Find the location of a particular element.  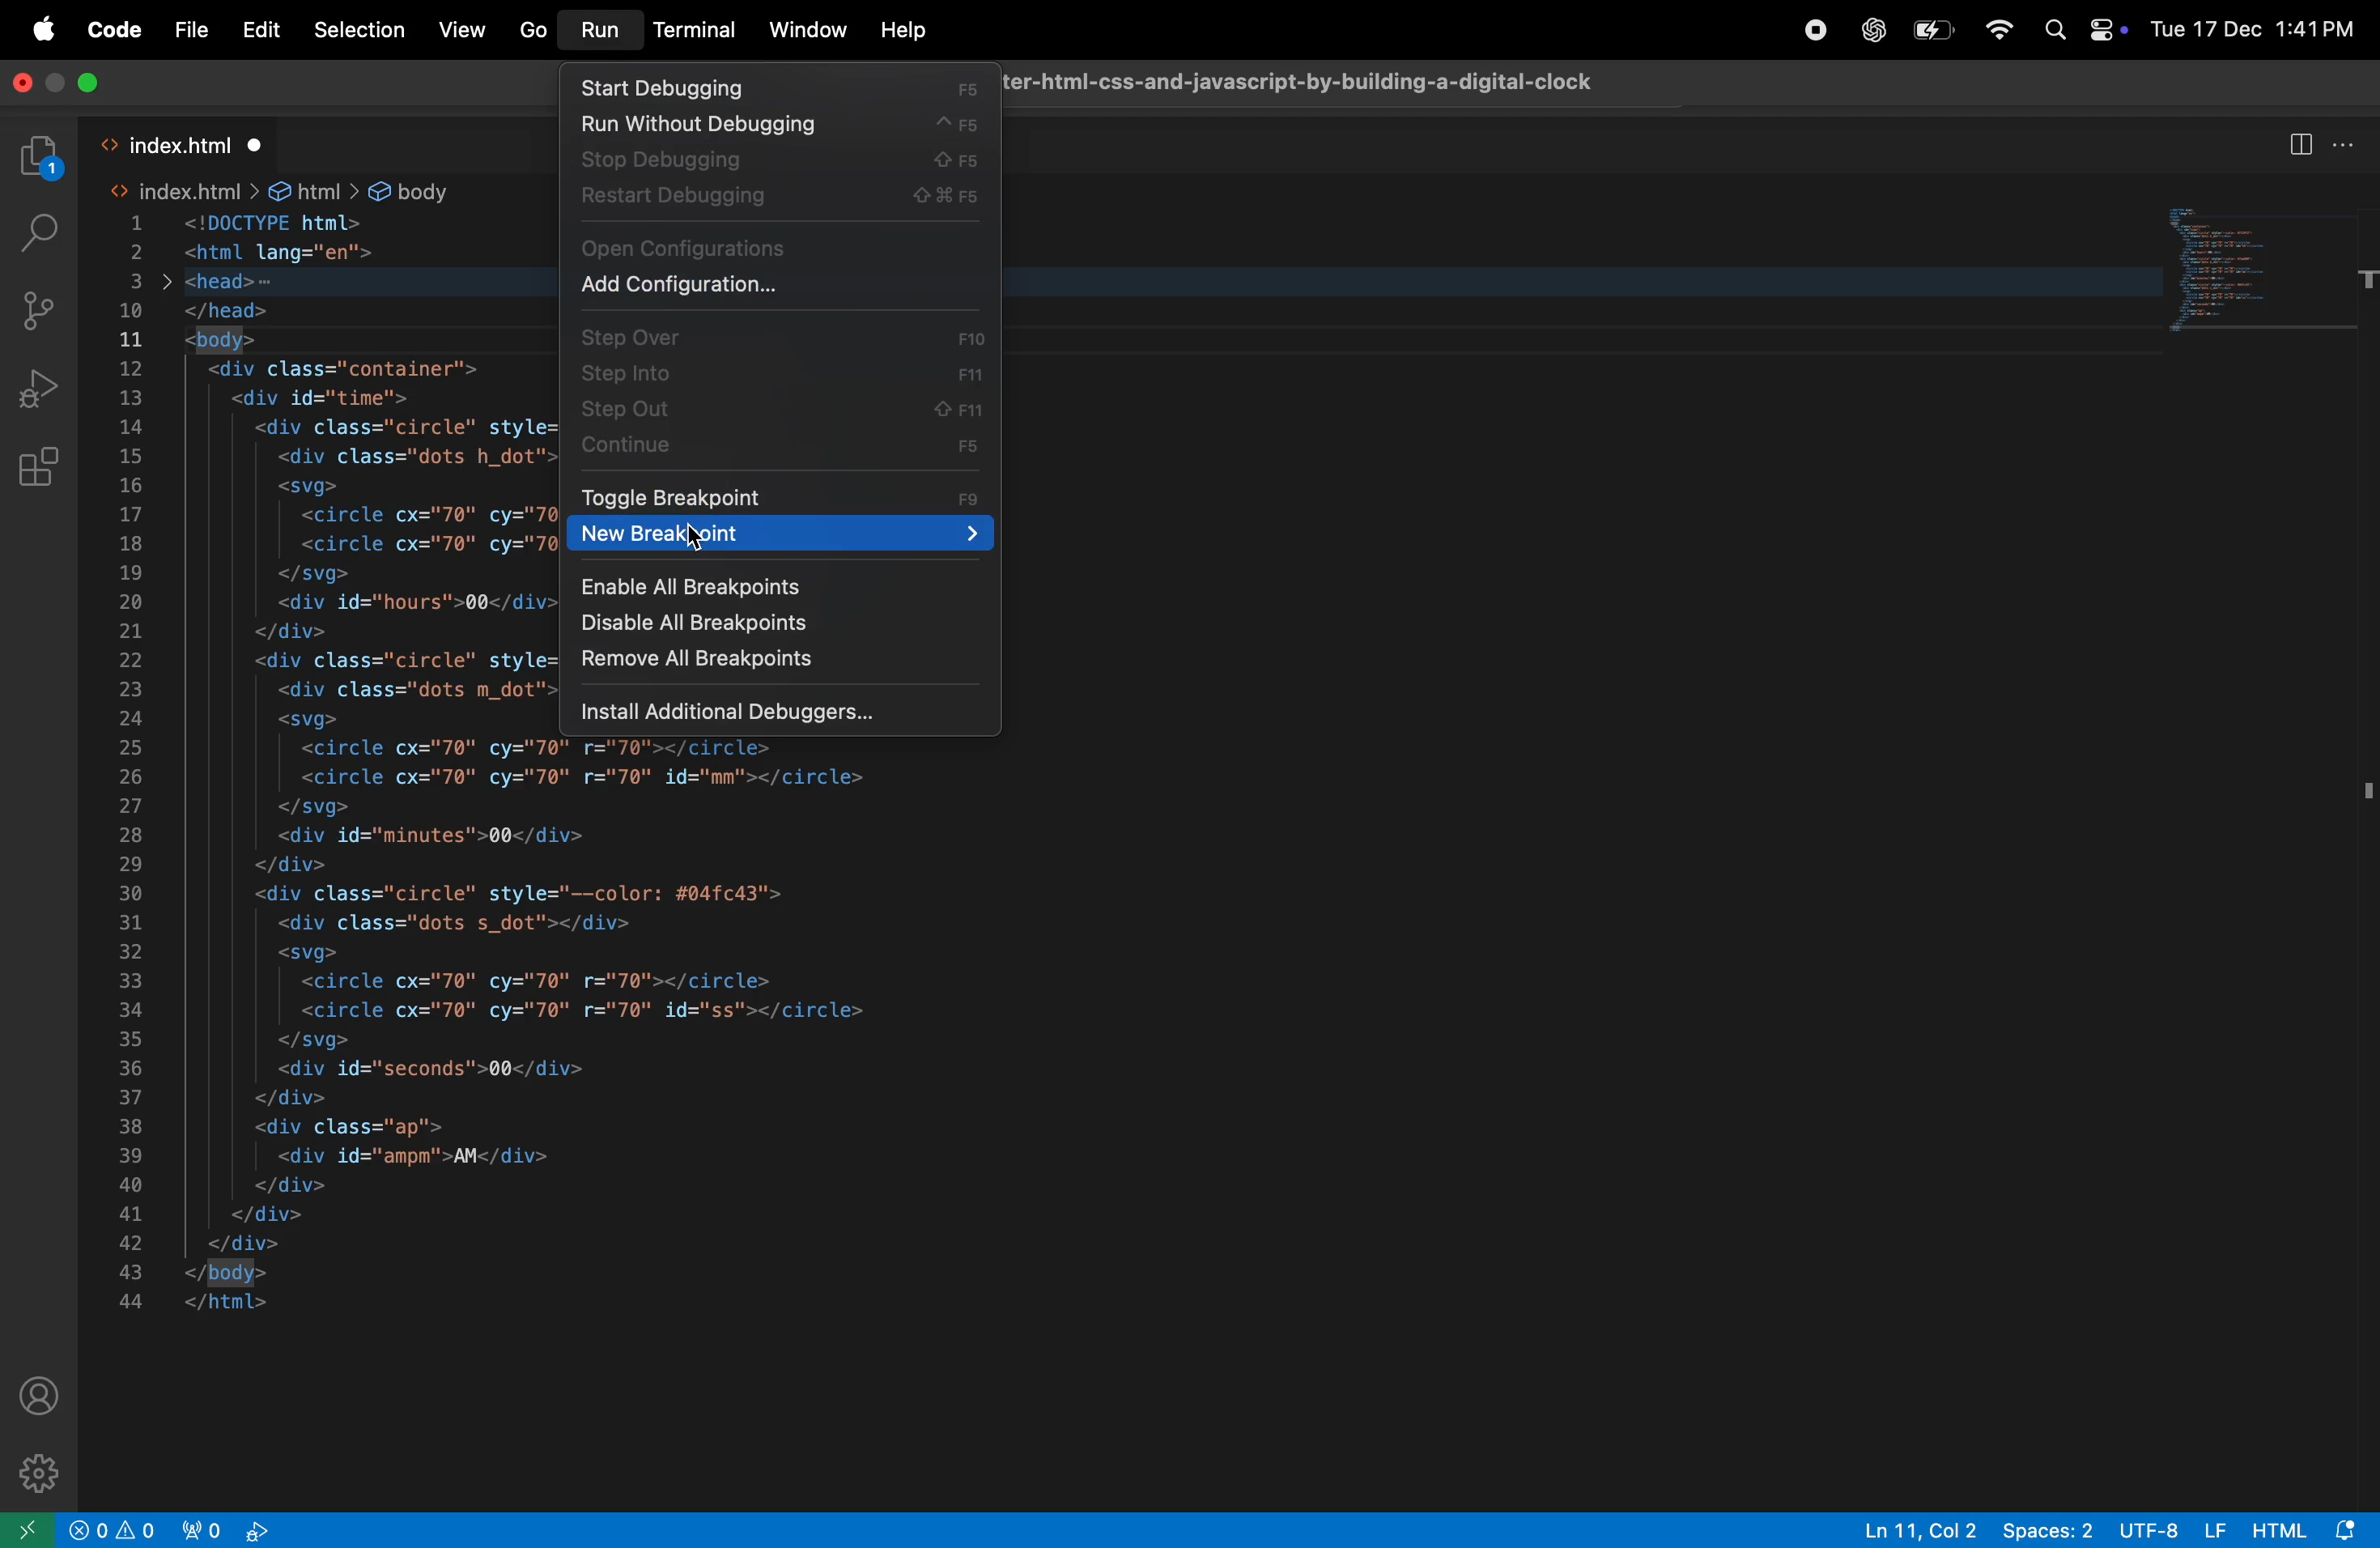

split terminal is located at coordinates (2300, 143).